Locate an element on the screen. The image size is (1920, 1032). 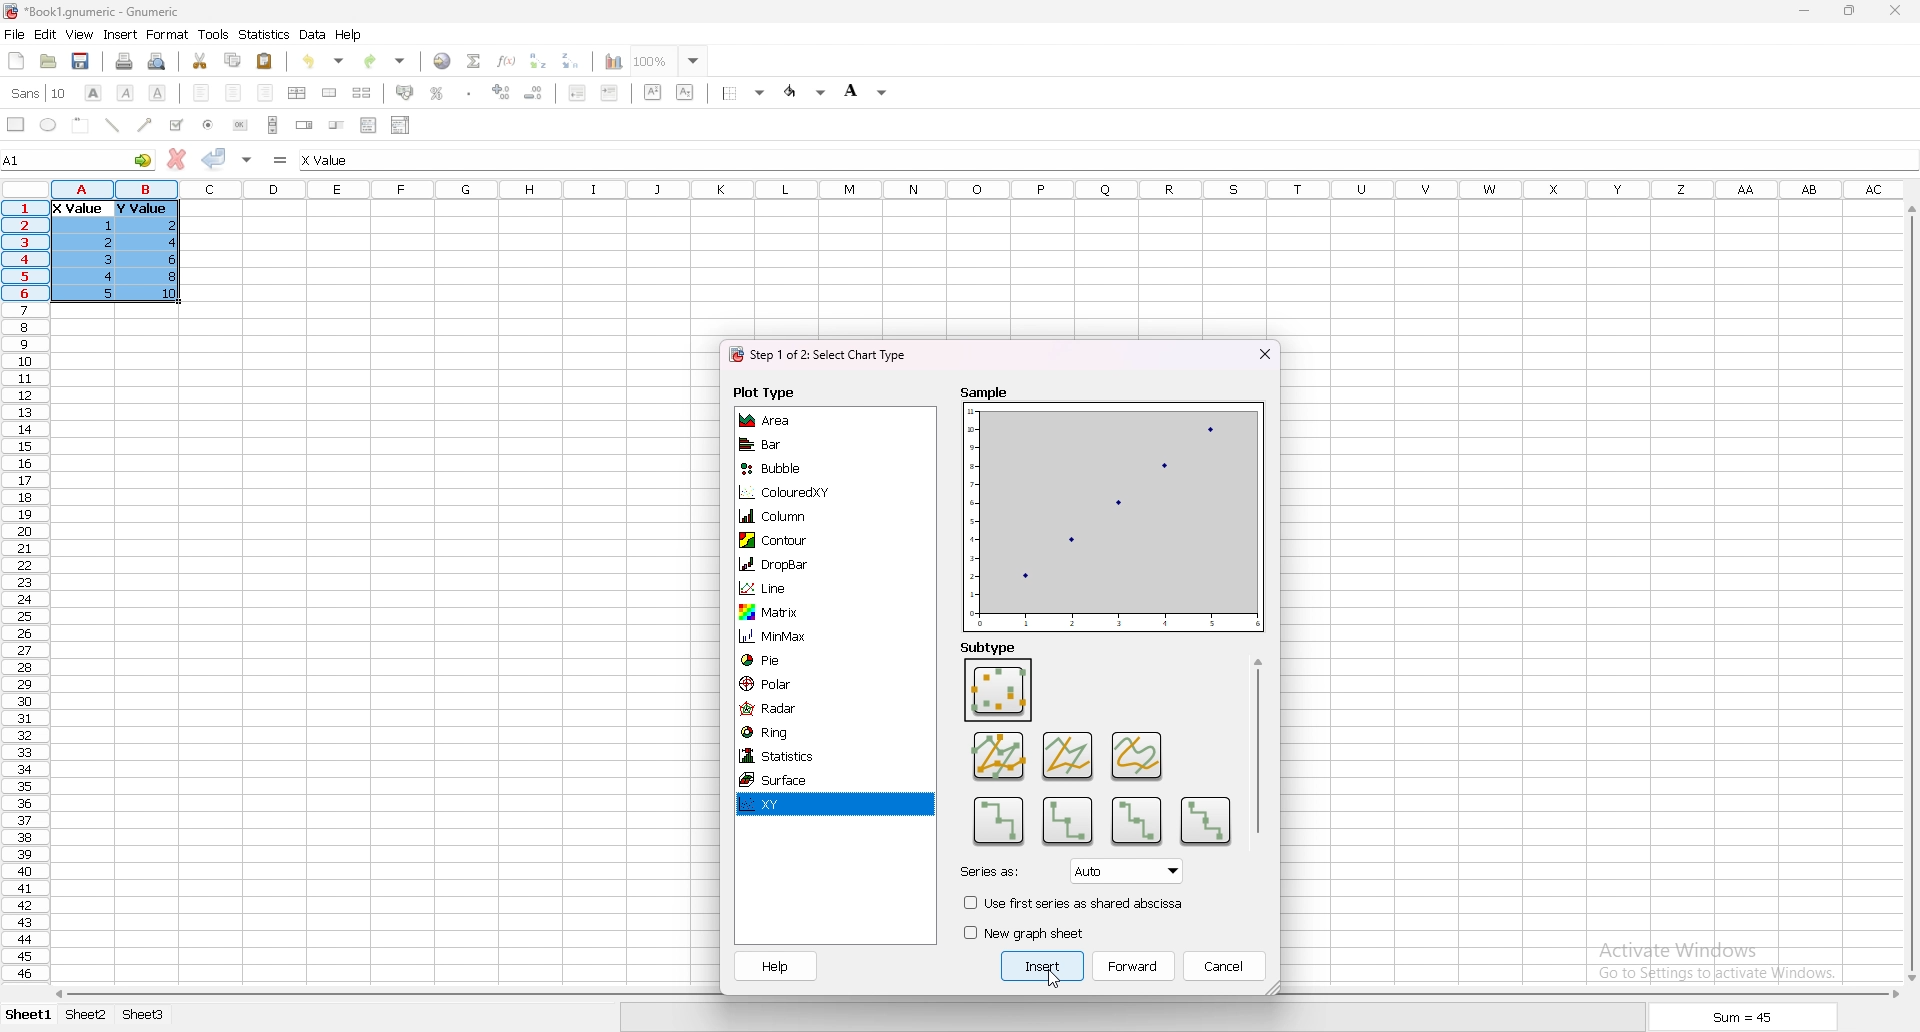
bubble is located at coordinates (794, 469).